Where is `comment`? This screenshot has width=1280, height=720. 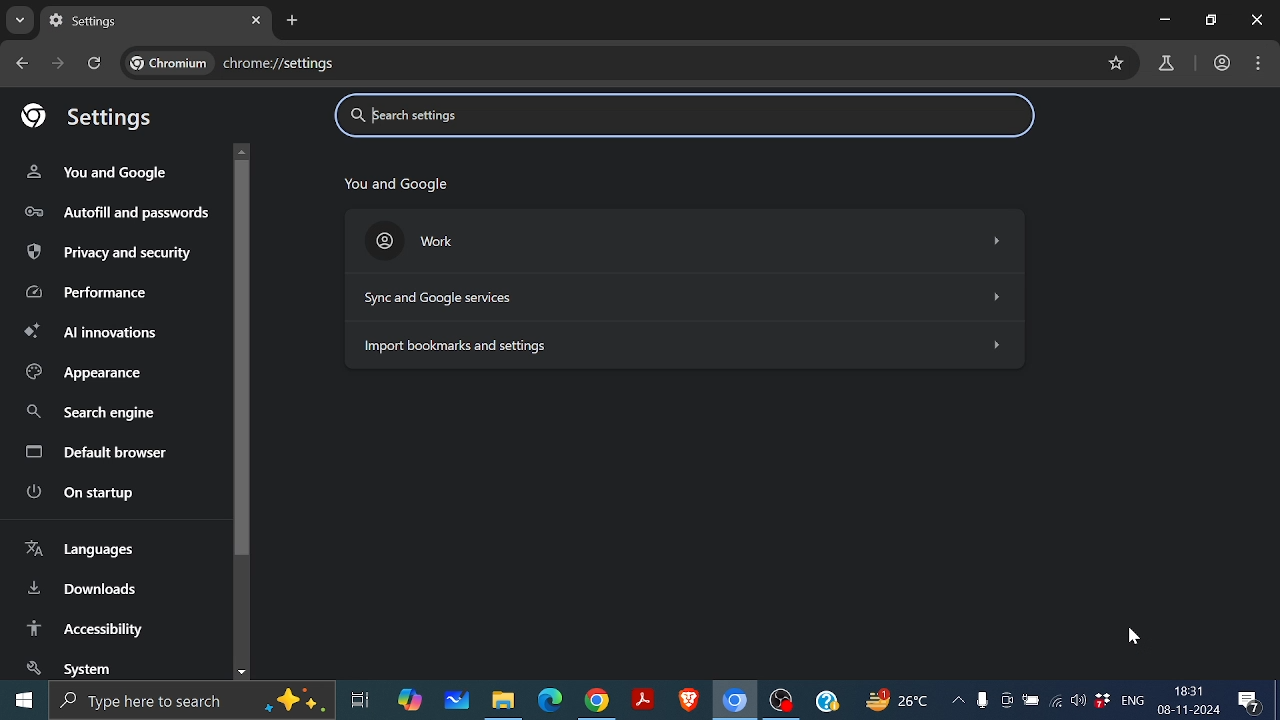 comment is located at coordinates (1252, 703).